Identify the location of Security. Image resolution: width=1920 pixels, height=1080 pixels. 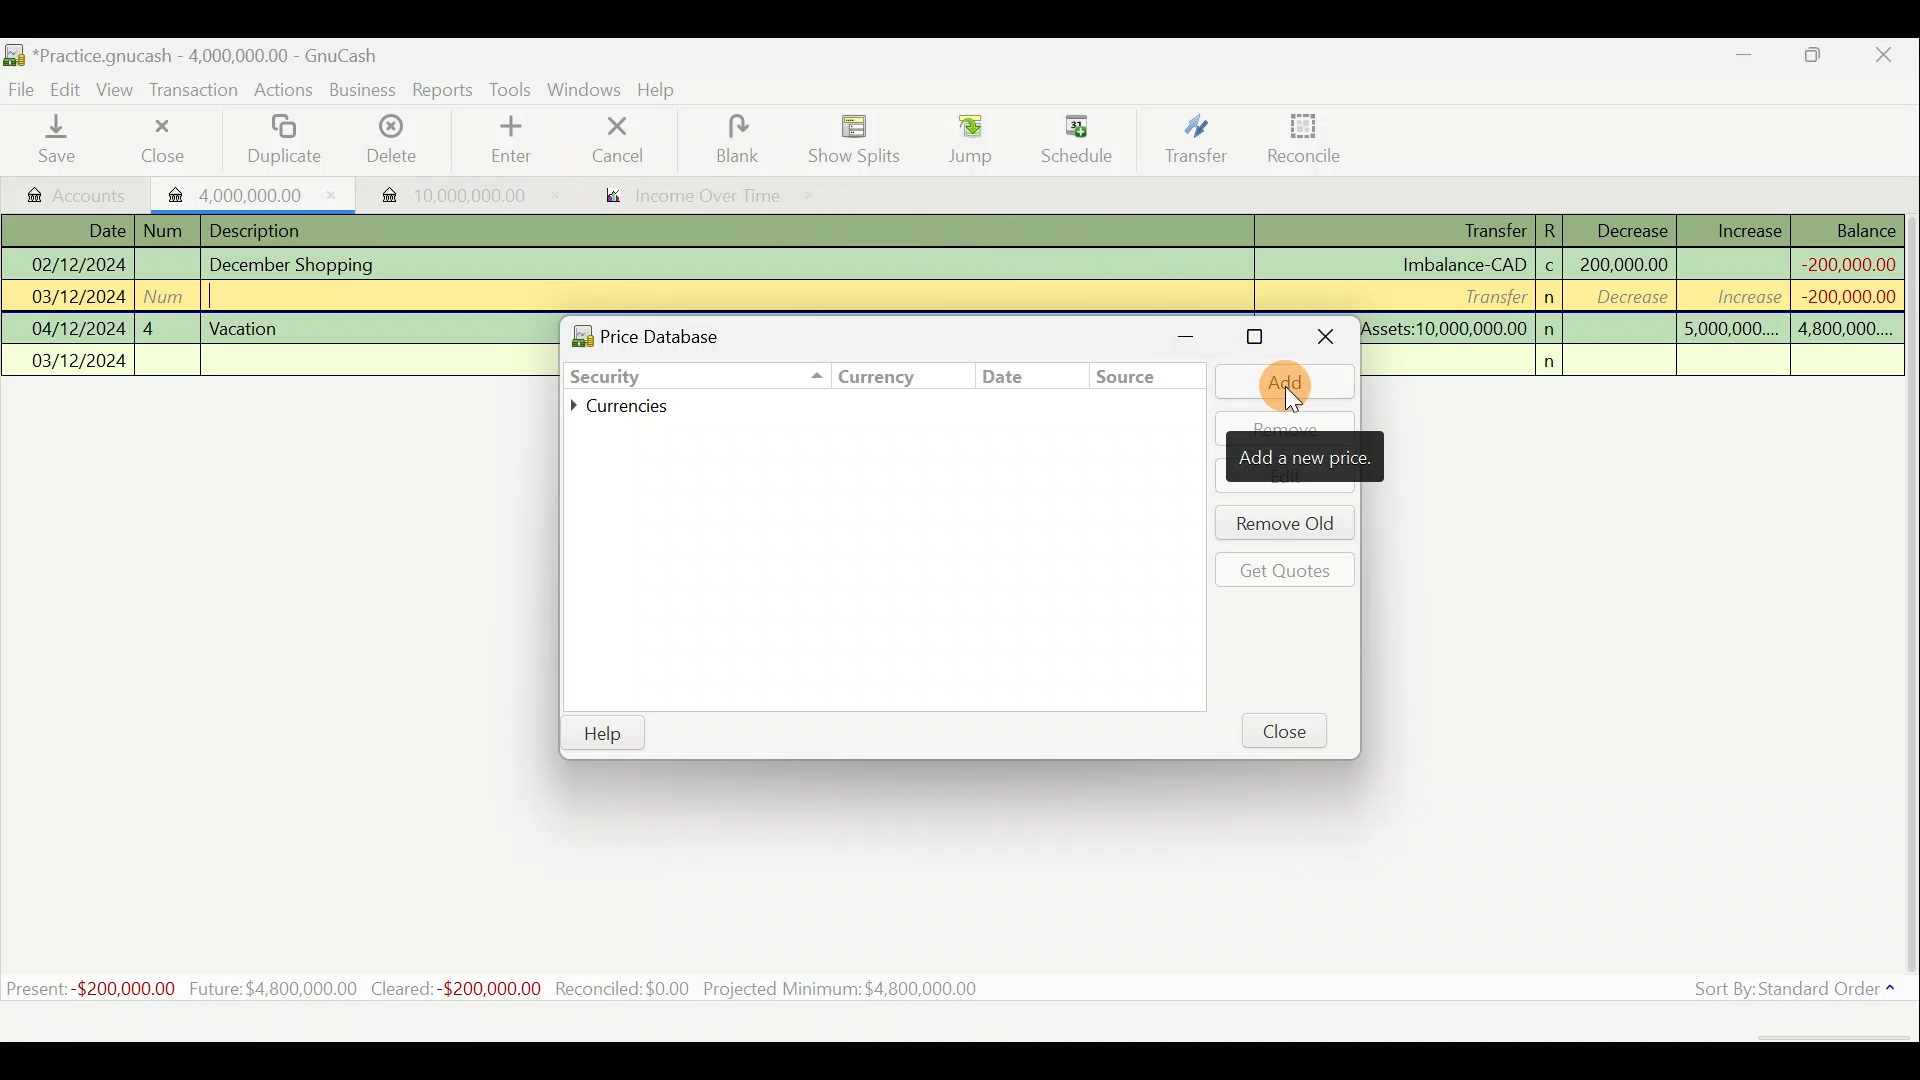
(694, 374).